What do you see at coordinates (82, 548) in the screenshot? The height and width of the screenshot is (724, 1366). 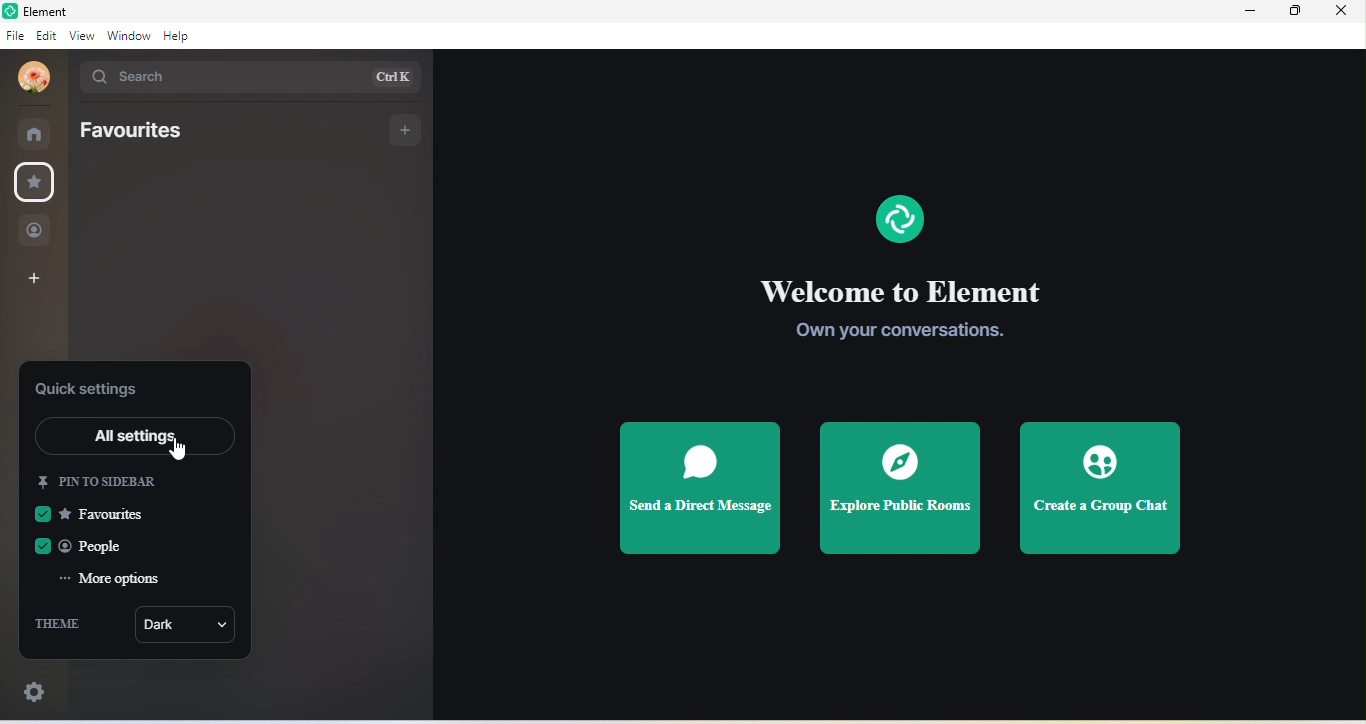 I see `people` at bounding box center [82, 548].